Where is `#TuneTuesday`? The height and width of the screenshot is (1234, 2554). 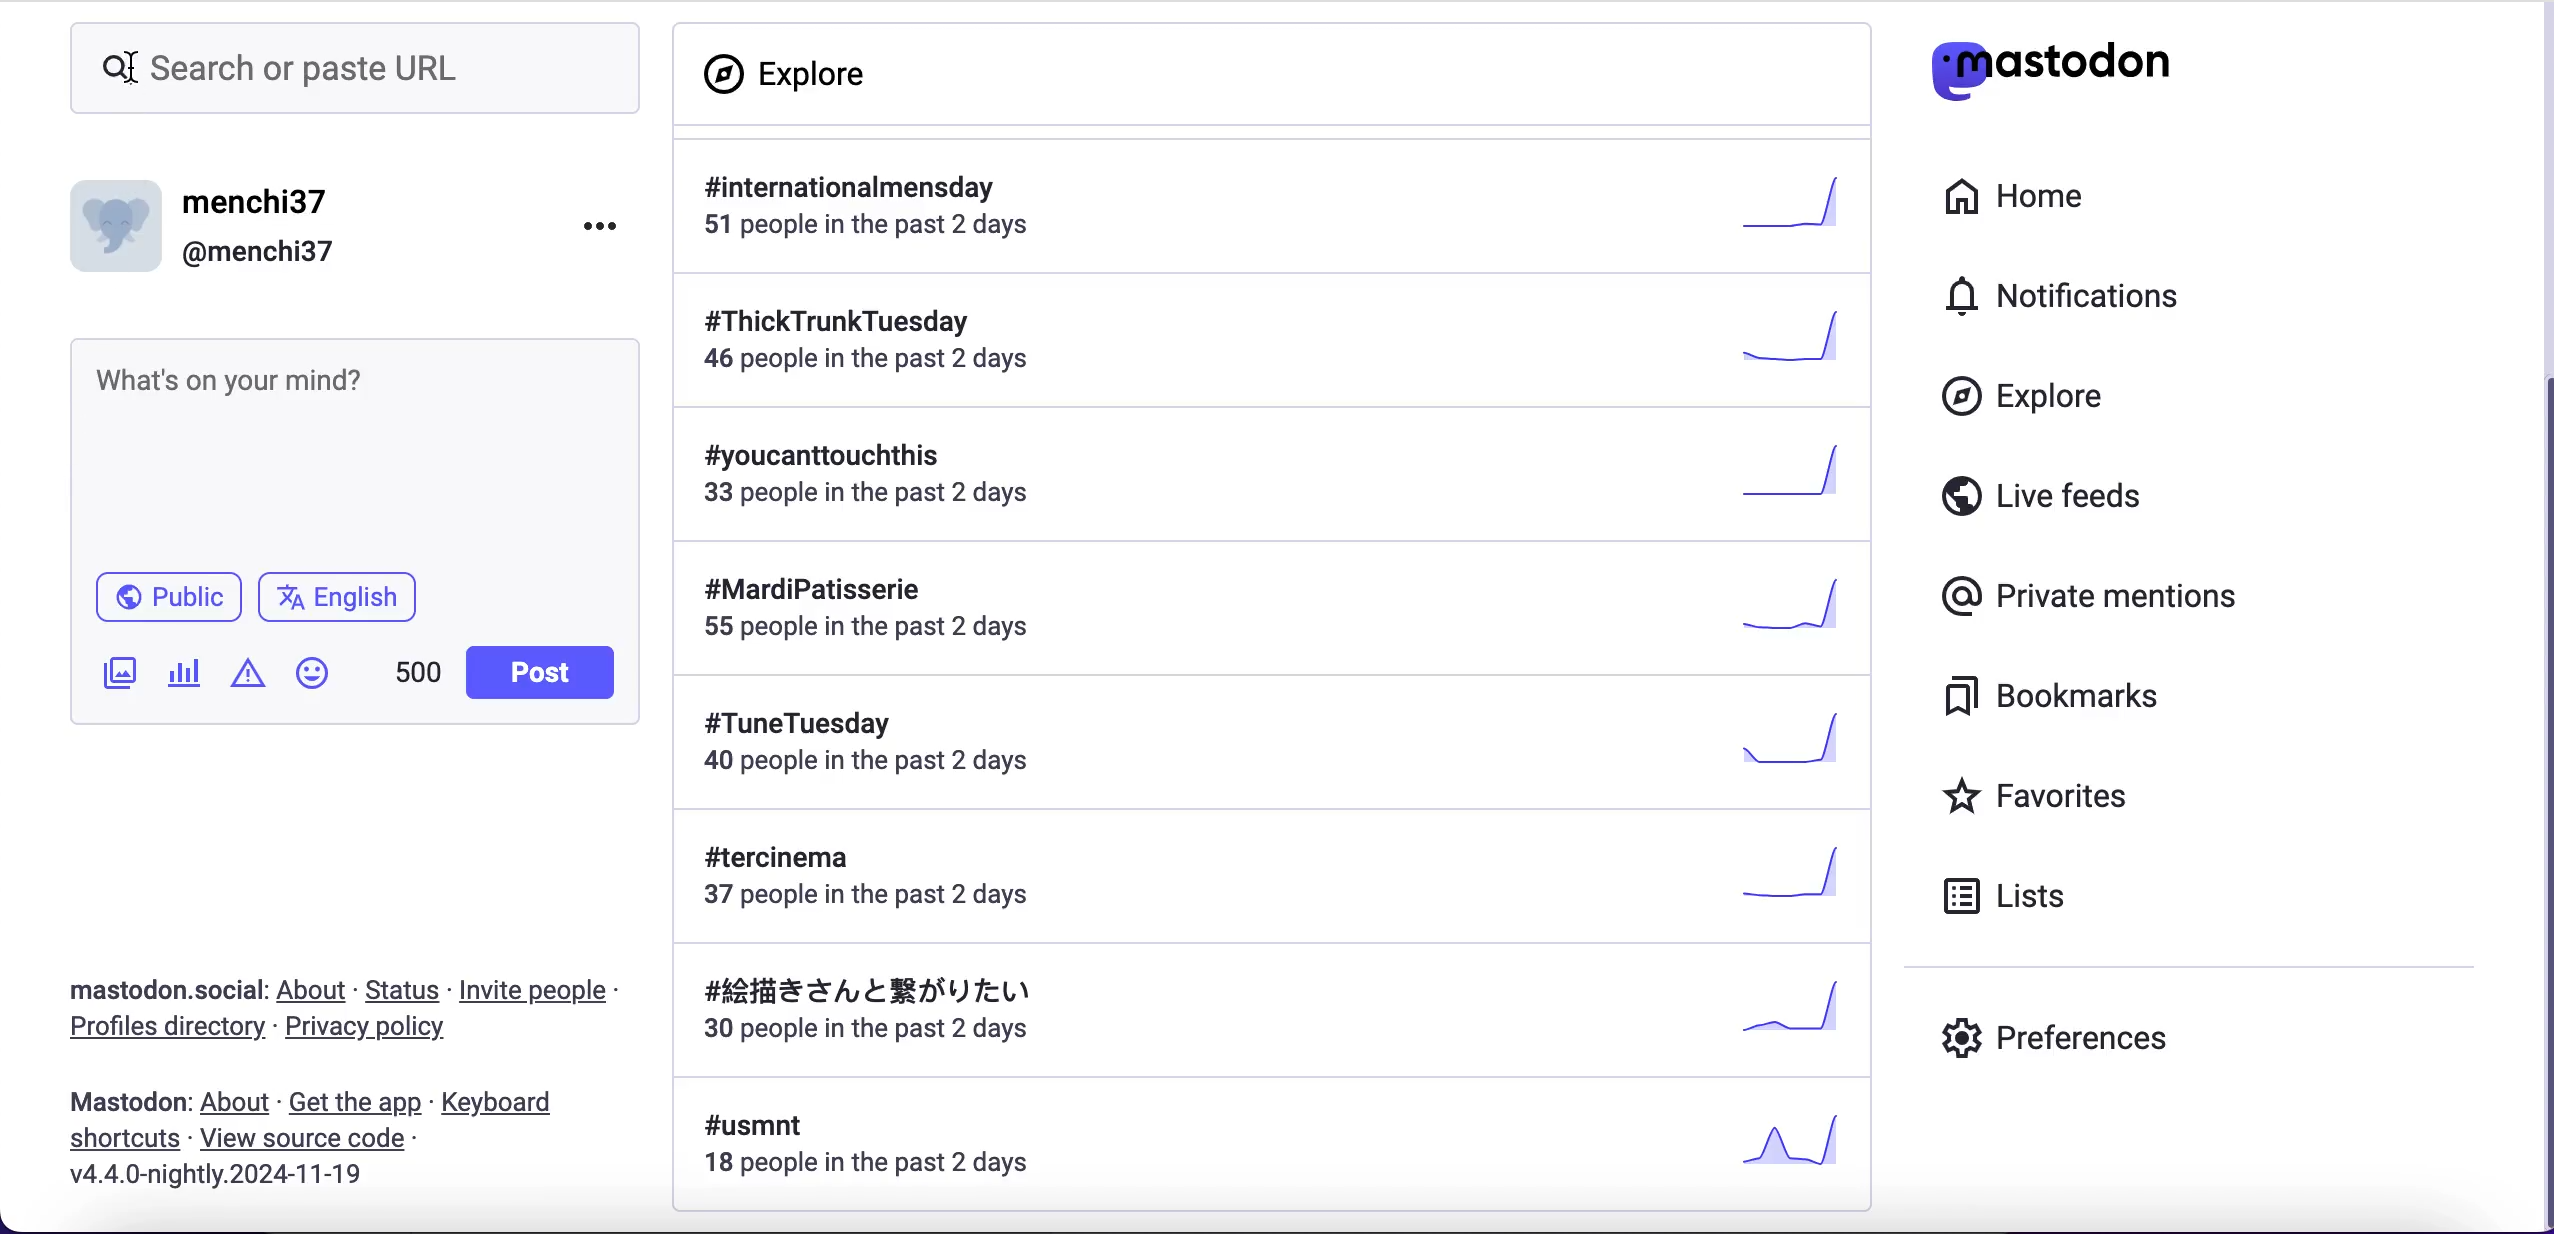 #TuneTuesday is located at coordinates (1271, 744).